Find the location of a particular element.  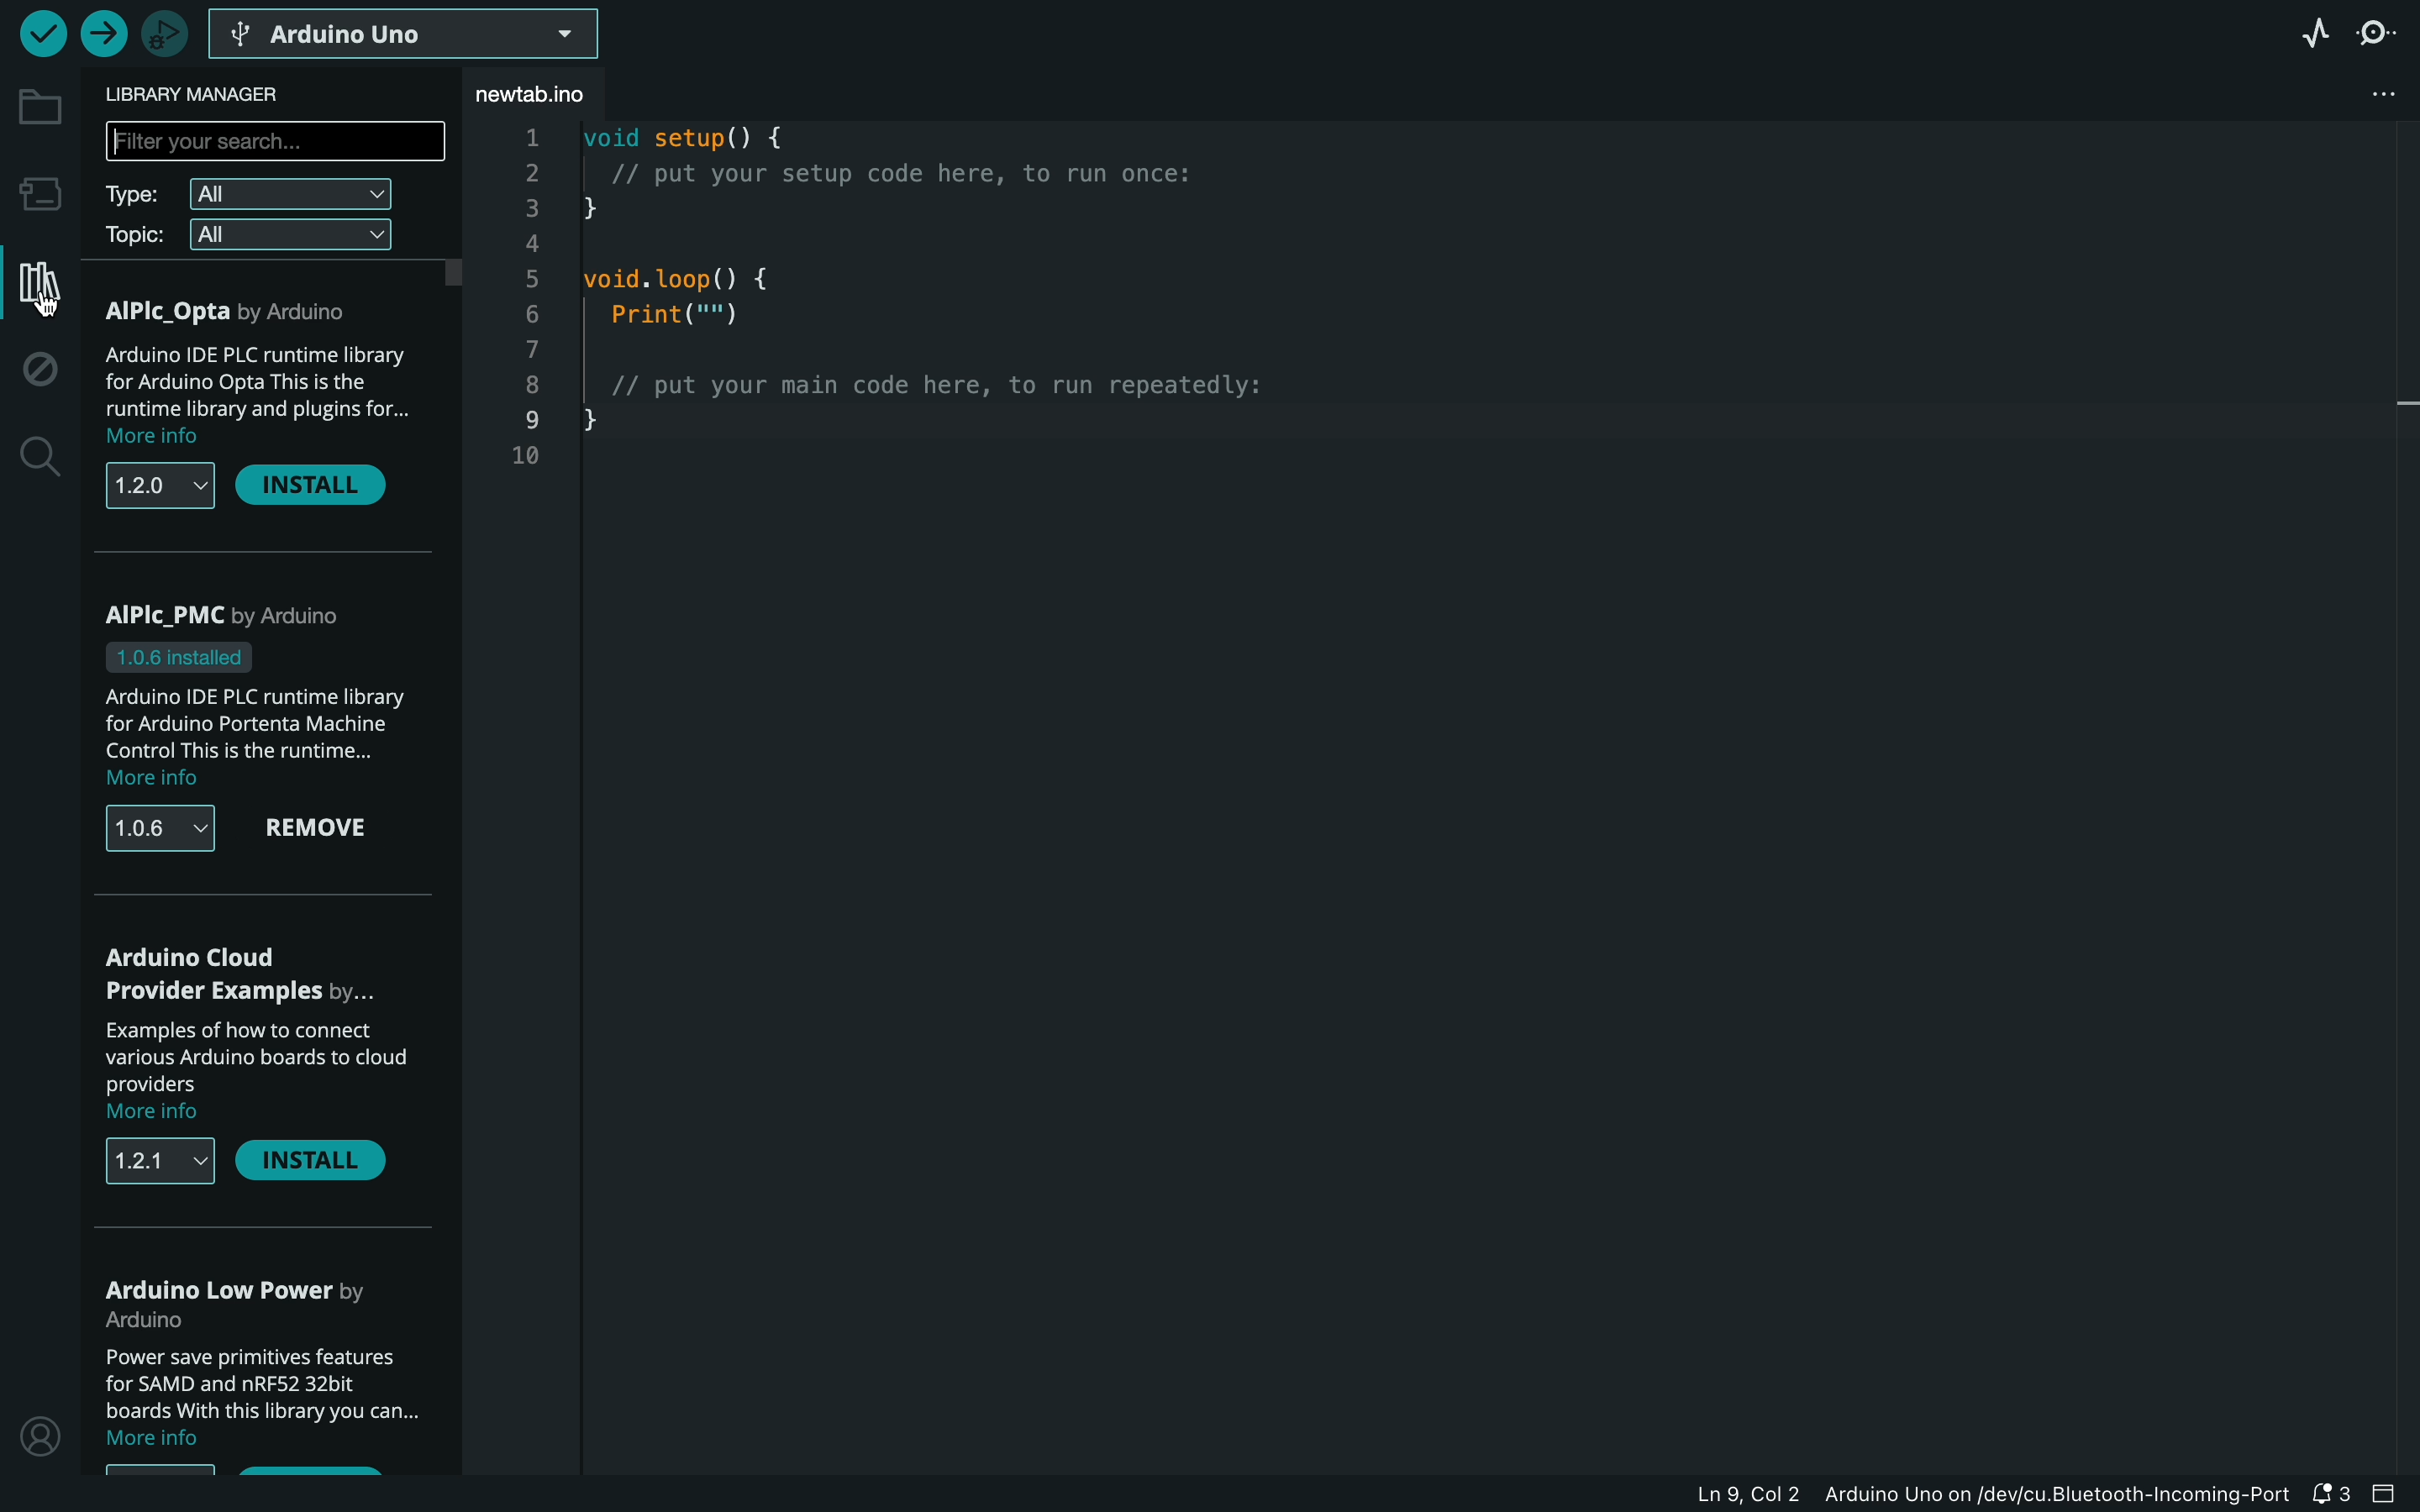

serial plotter is located at coordinates (2309, 30).